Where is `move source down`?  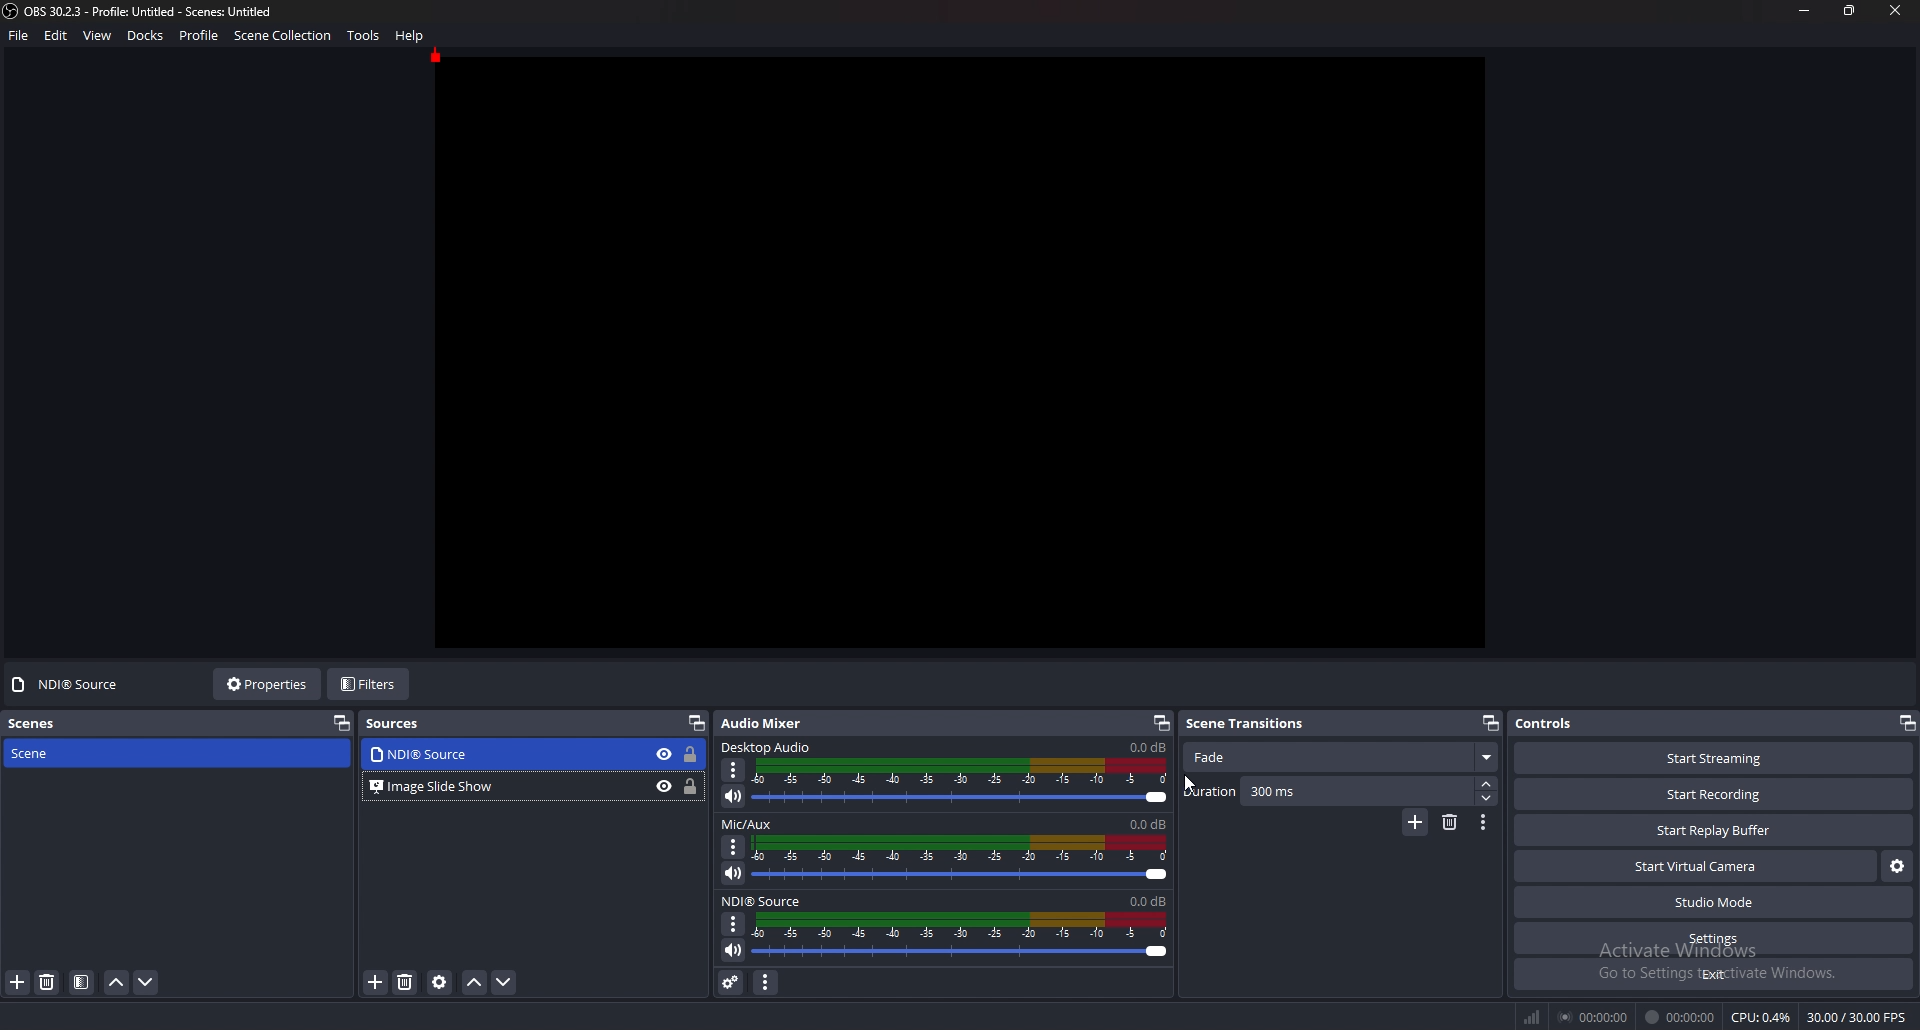
move source down is located at coordinates (504, 982).